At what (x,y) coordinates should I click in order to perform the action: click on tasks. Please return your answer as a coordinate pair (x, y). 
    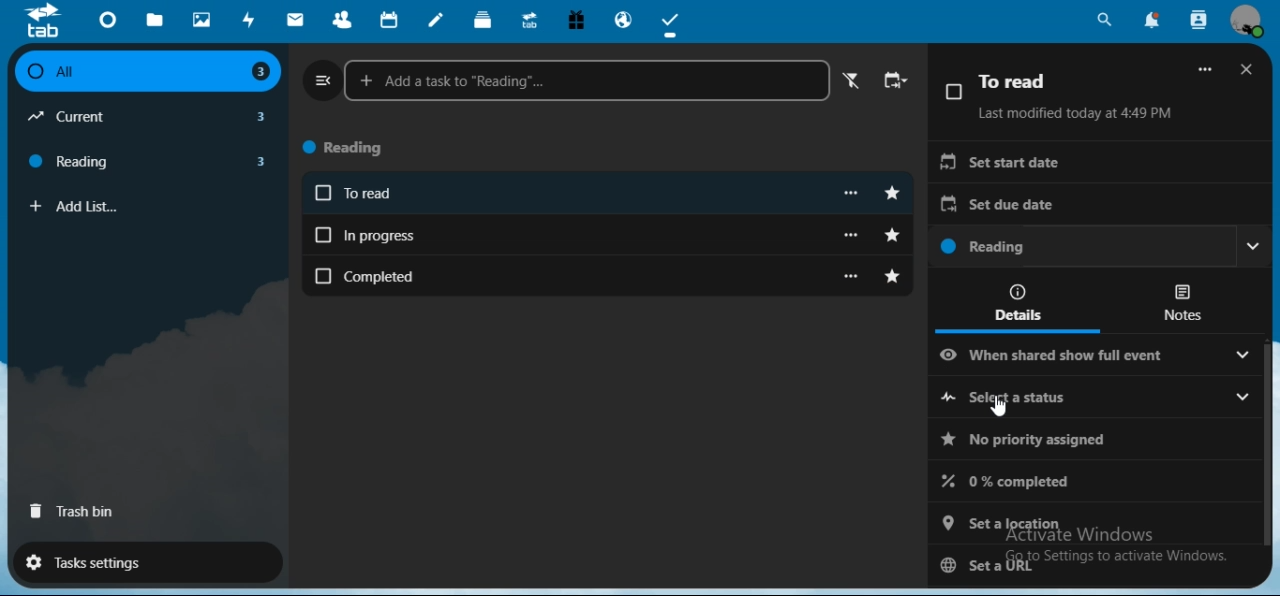
    Looking at the image, I should click on (674, 22).